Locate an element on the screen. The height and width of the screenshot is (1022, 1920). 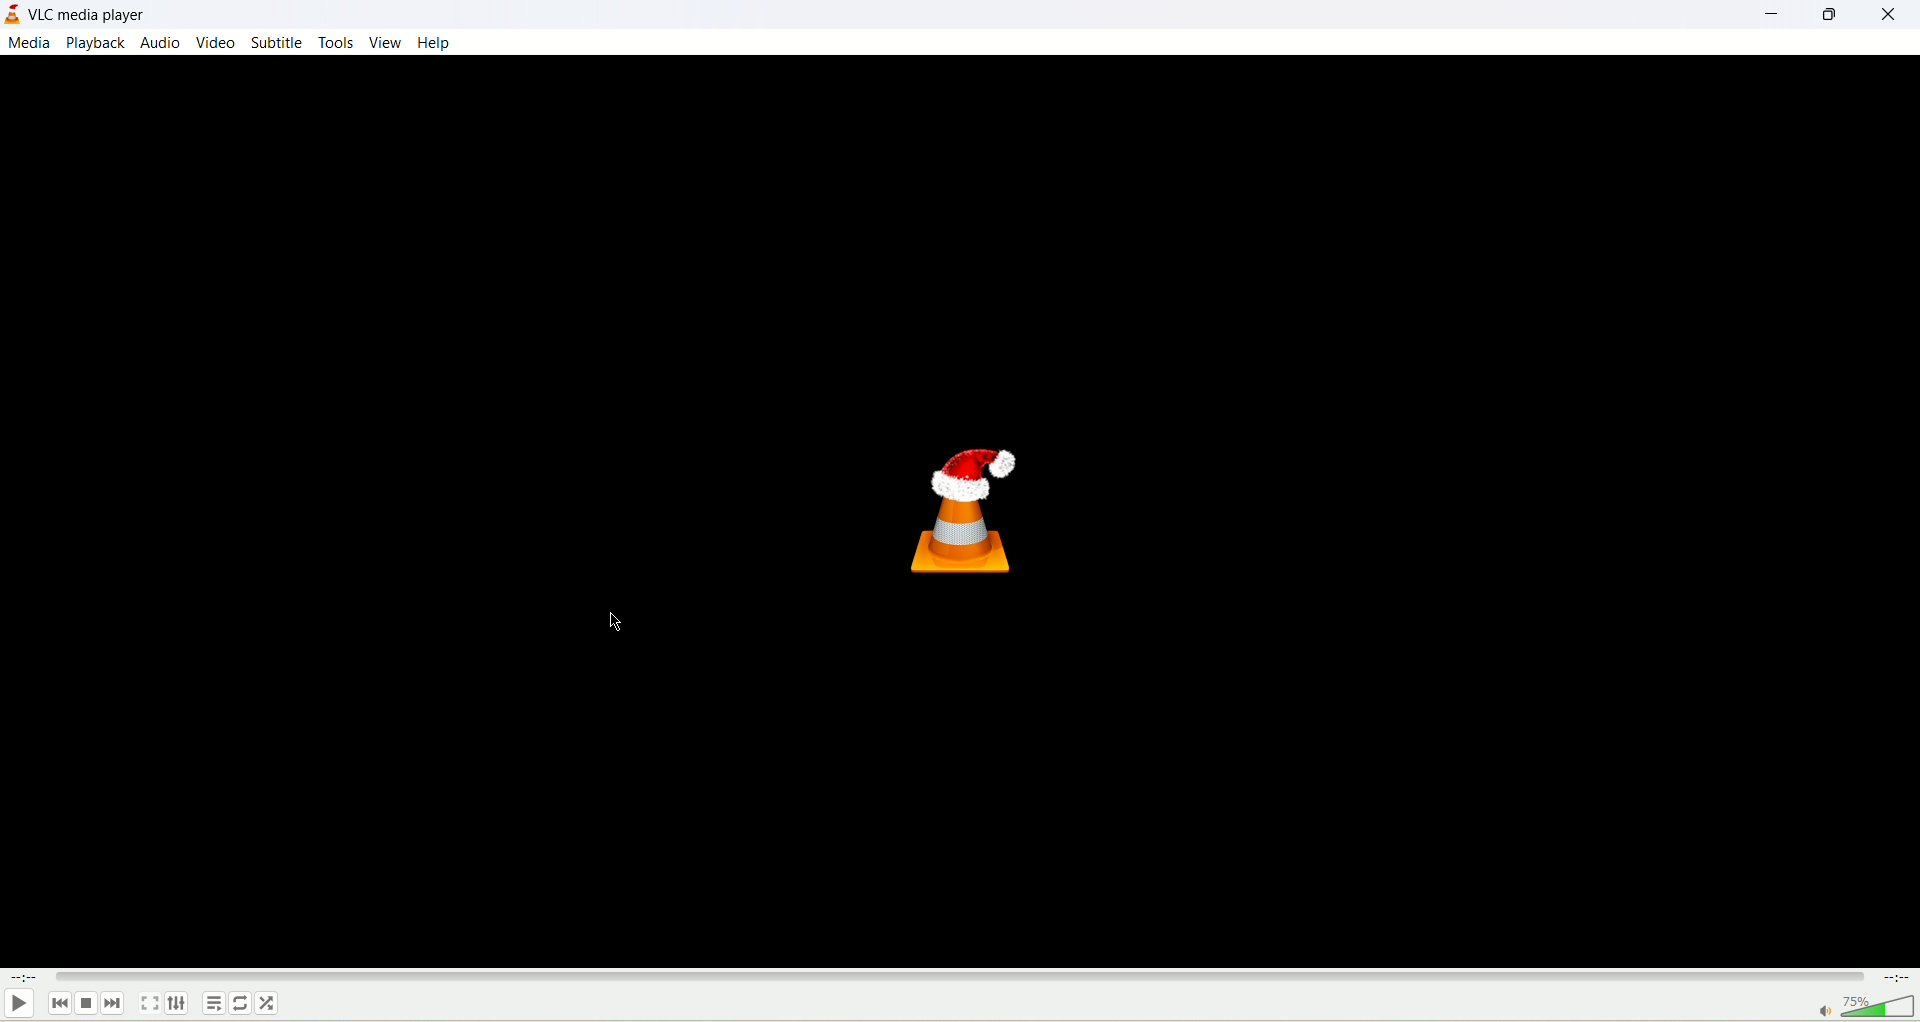
extended settings is located at coordinates (178, 1001).